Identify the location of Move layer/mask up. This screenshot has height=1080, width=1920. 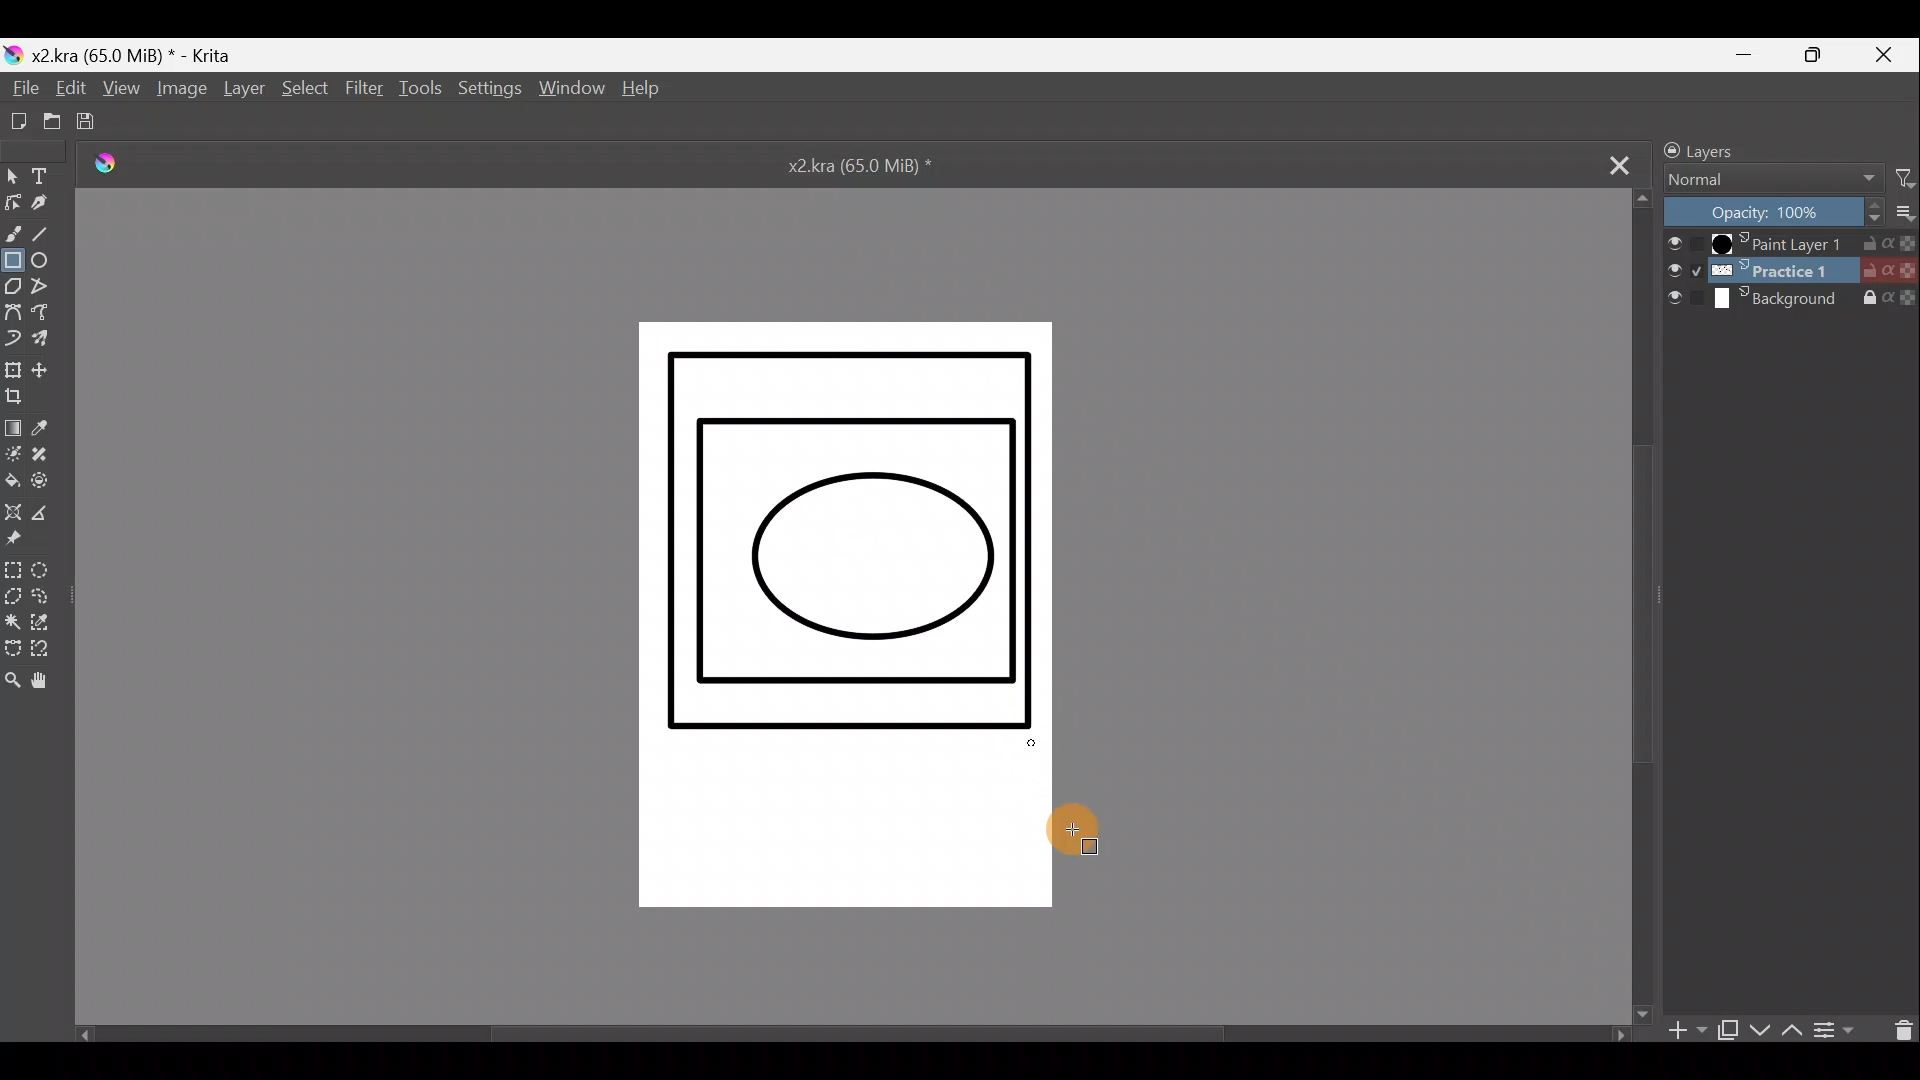
(1792, 1029).